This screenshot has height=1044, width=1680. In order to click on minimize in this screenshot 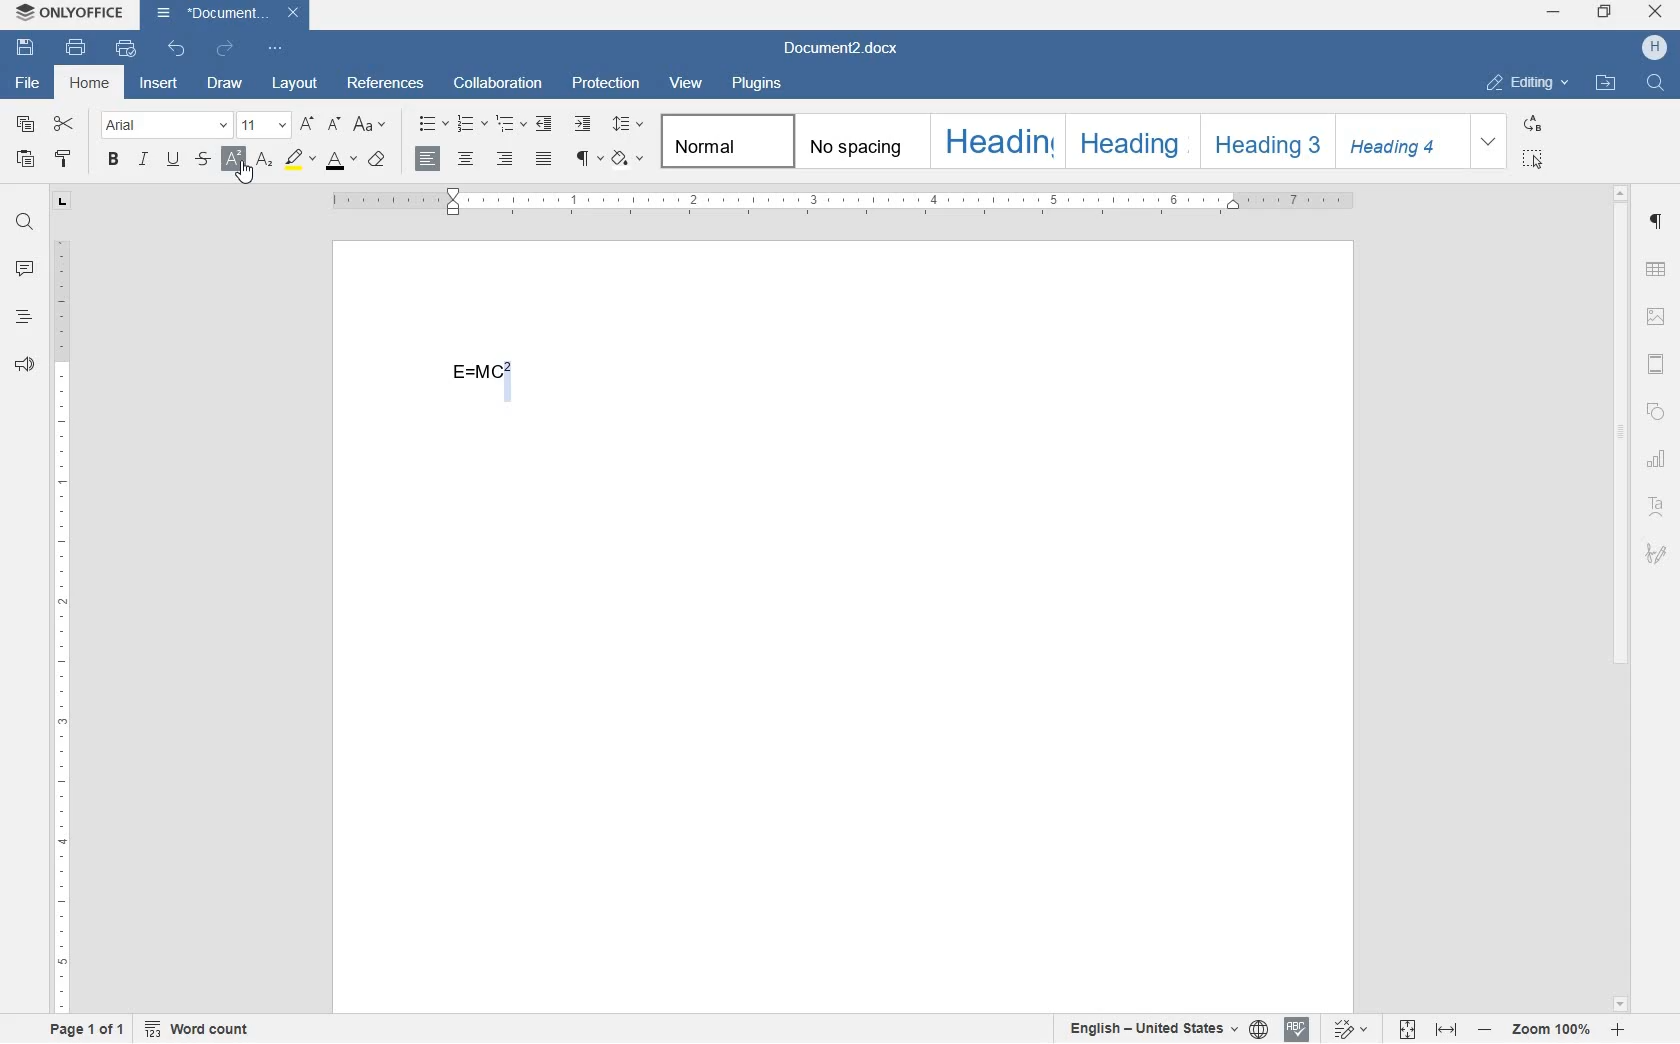, I will do `click(1554, 12)`.